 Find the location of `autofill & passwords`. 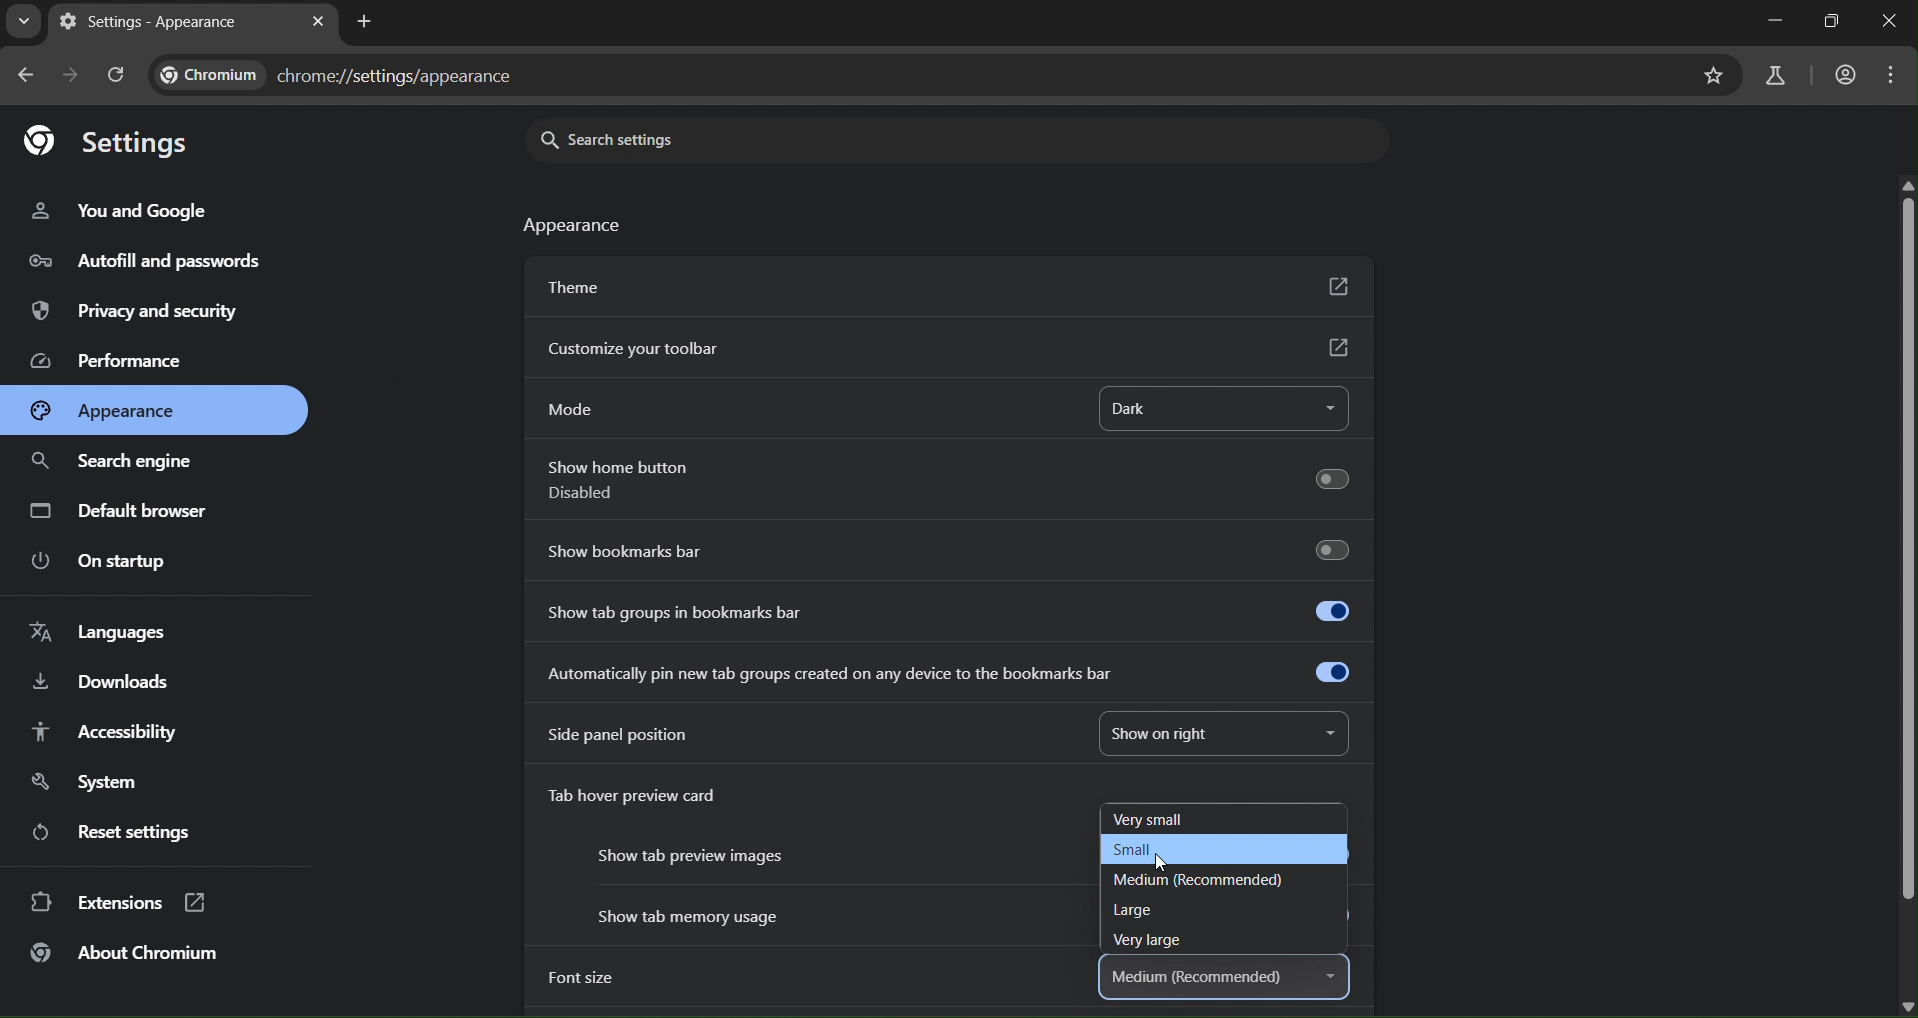

autofill & passwords is located at coordinates (143, 259).